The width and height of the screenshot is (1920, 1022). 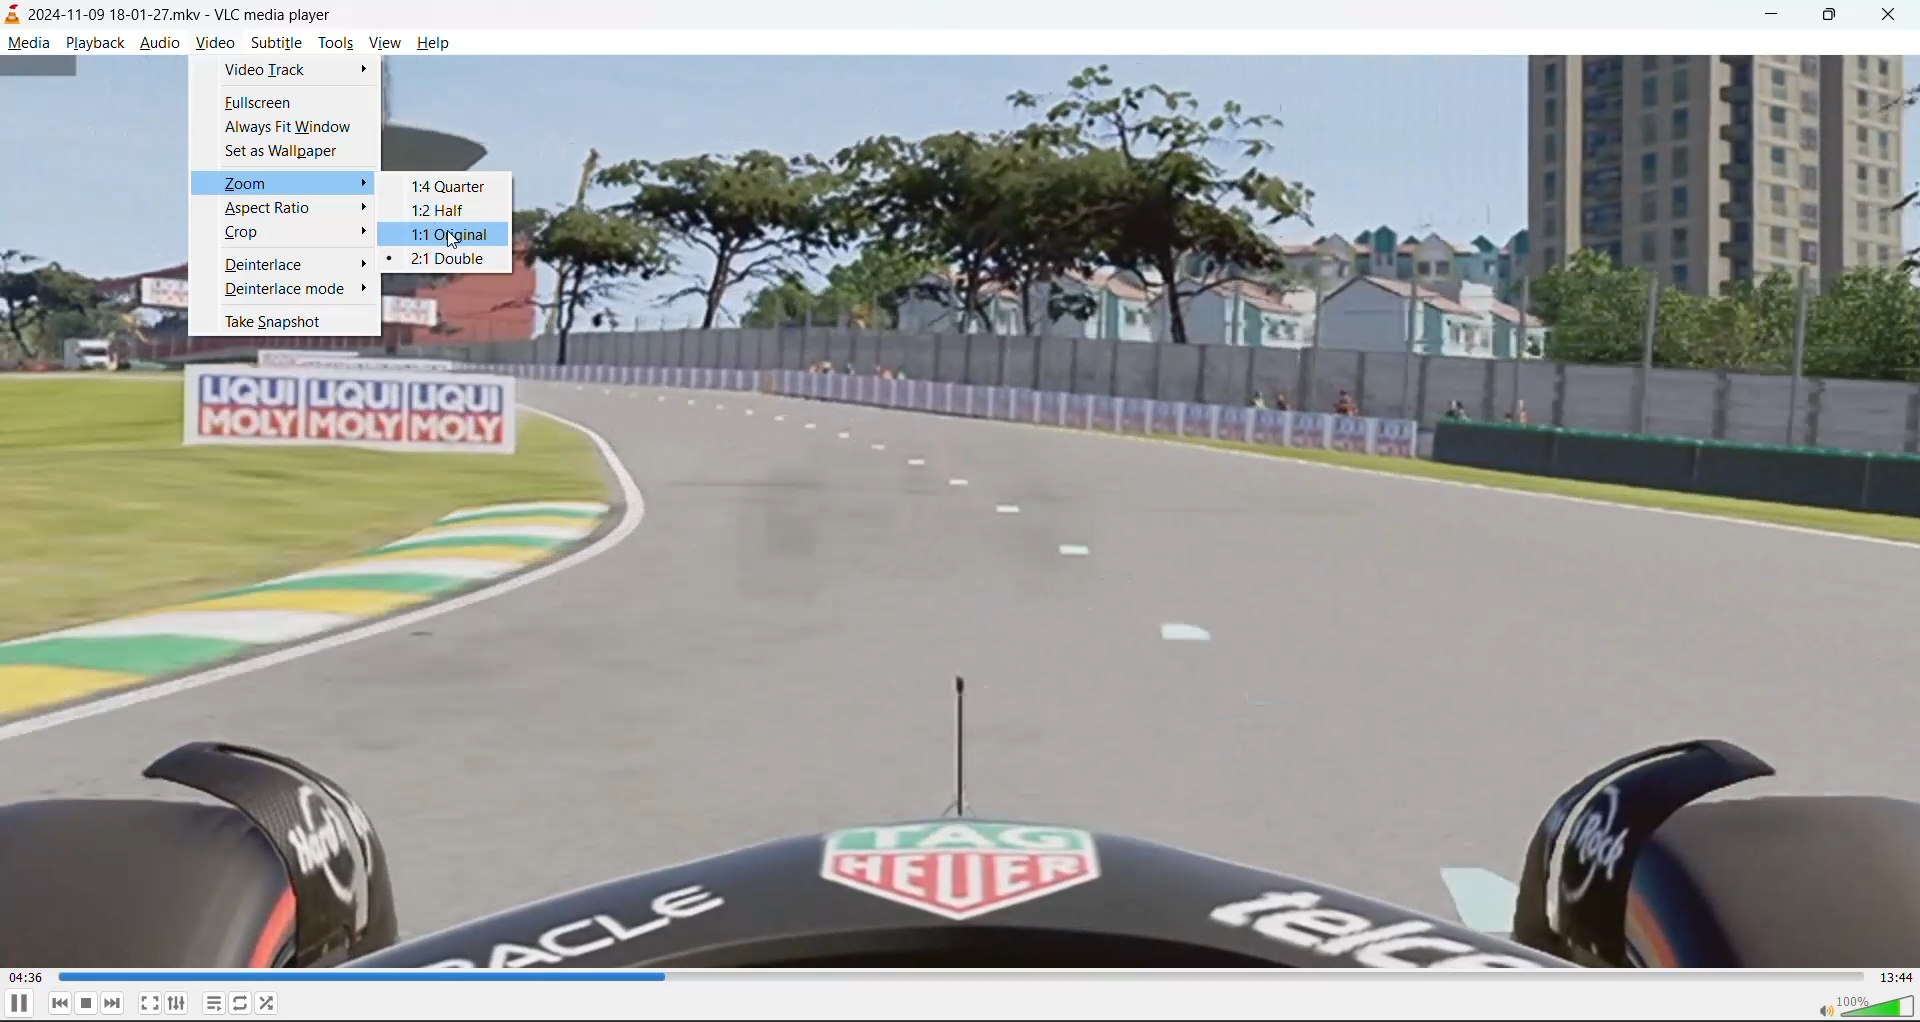 What do you see at coordinates (255, 183) in the screenshot?
I see `zoom` at bounding box center [255, 183].